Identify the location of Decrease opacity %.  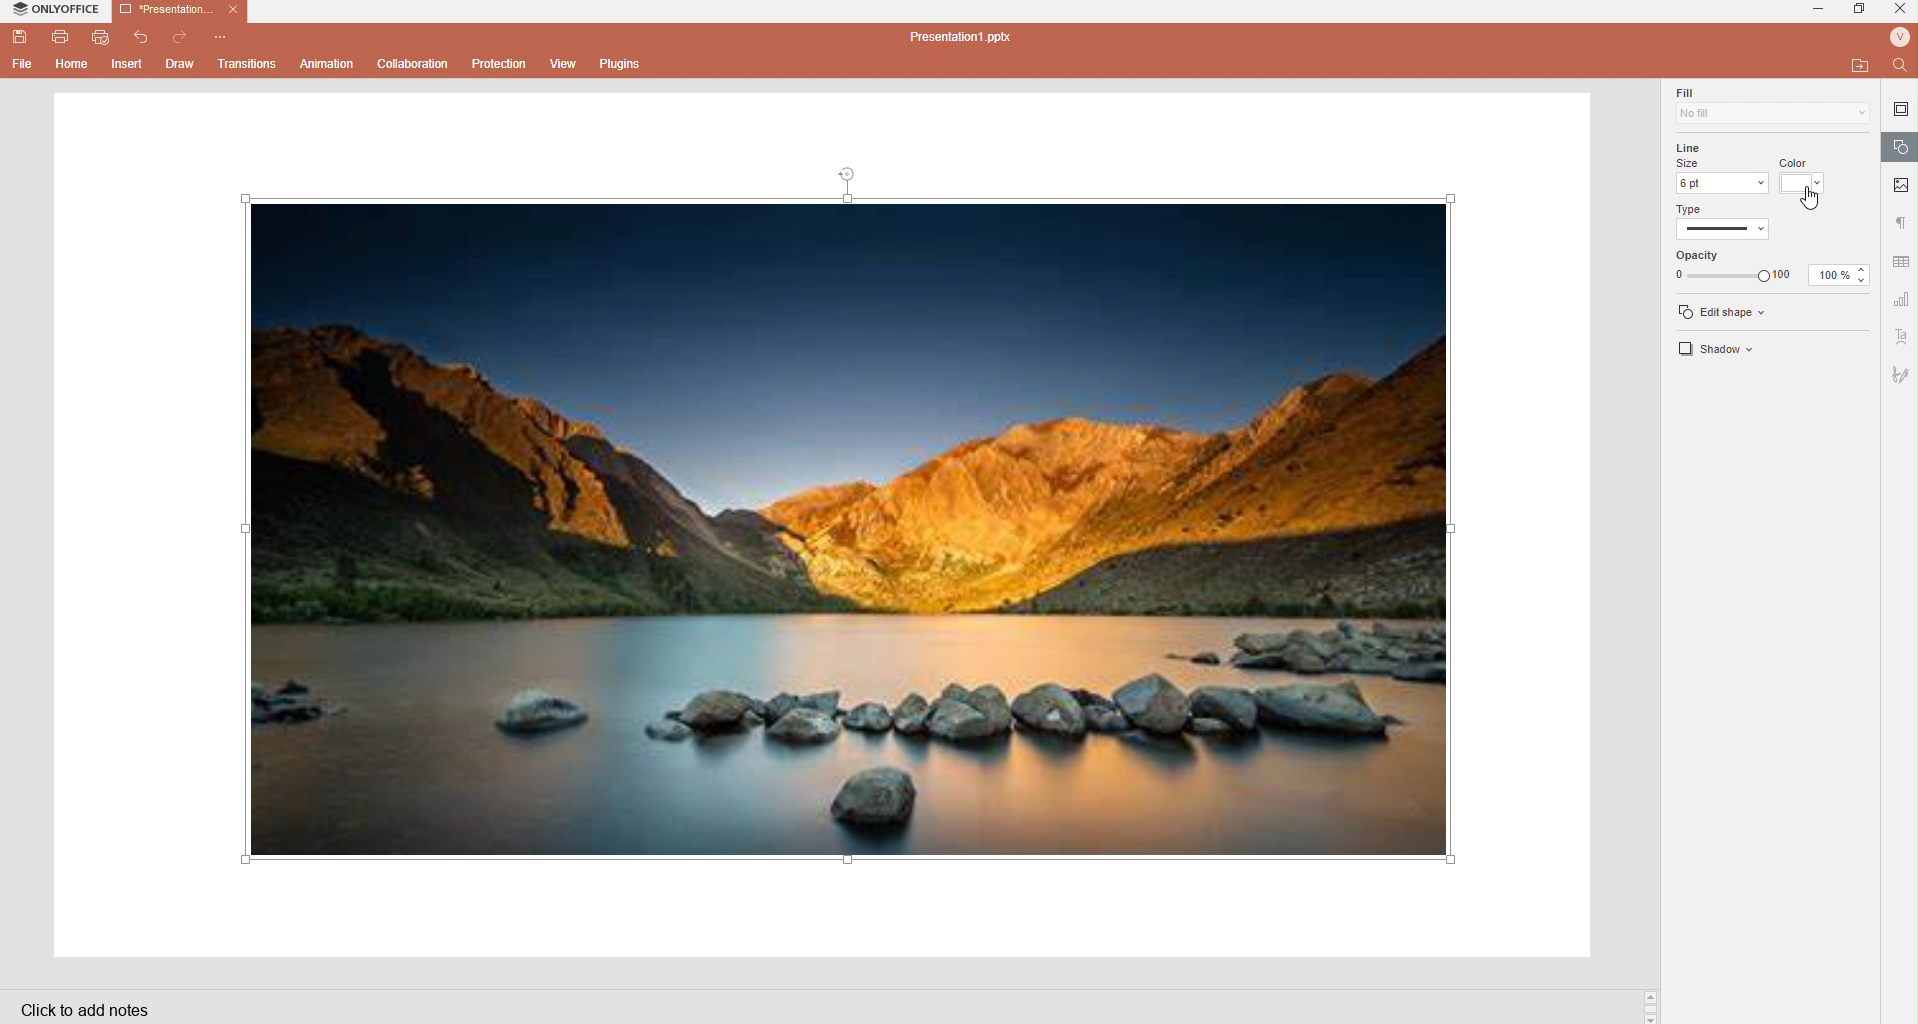
(1866, 285).